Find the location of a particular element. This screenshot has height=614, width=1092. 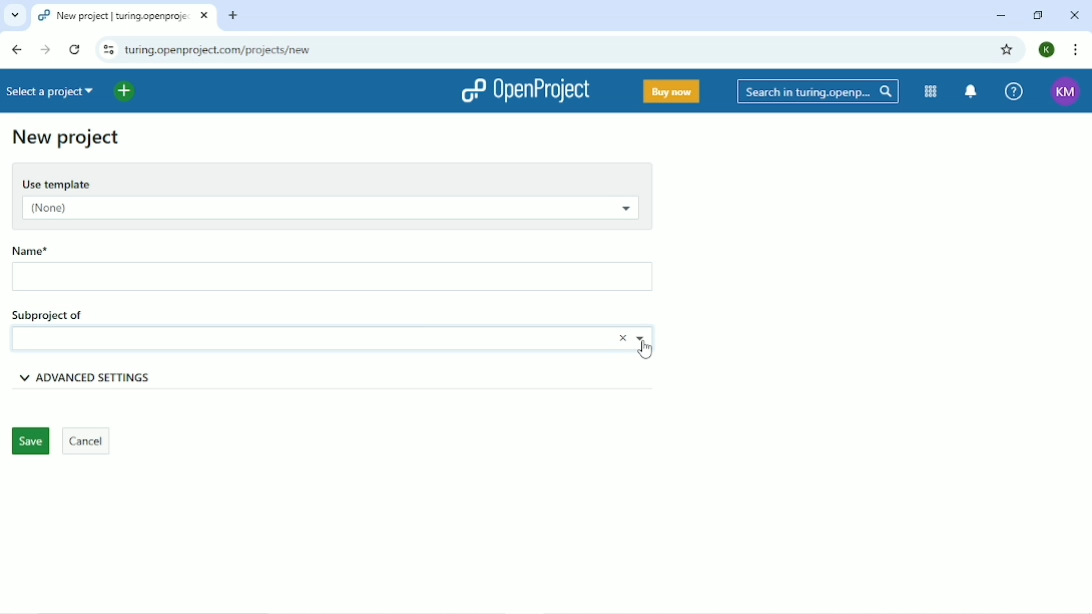

Subproject of is located at coordinates (77, 313).